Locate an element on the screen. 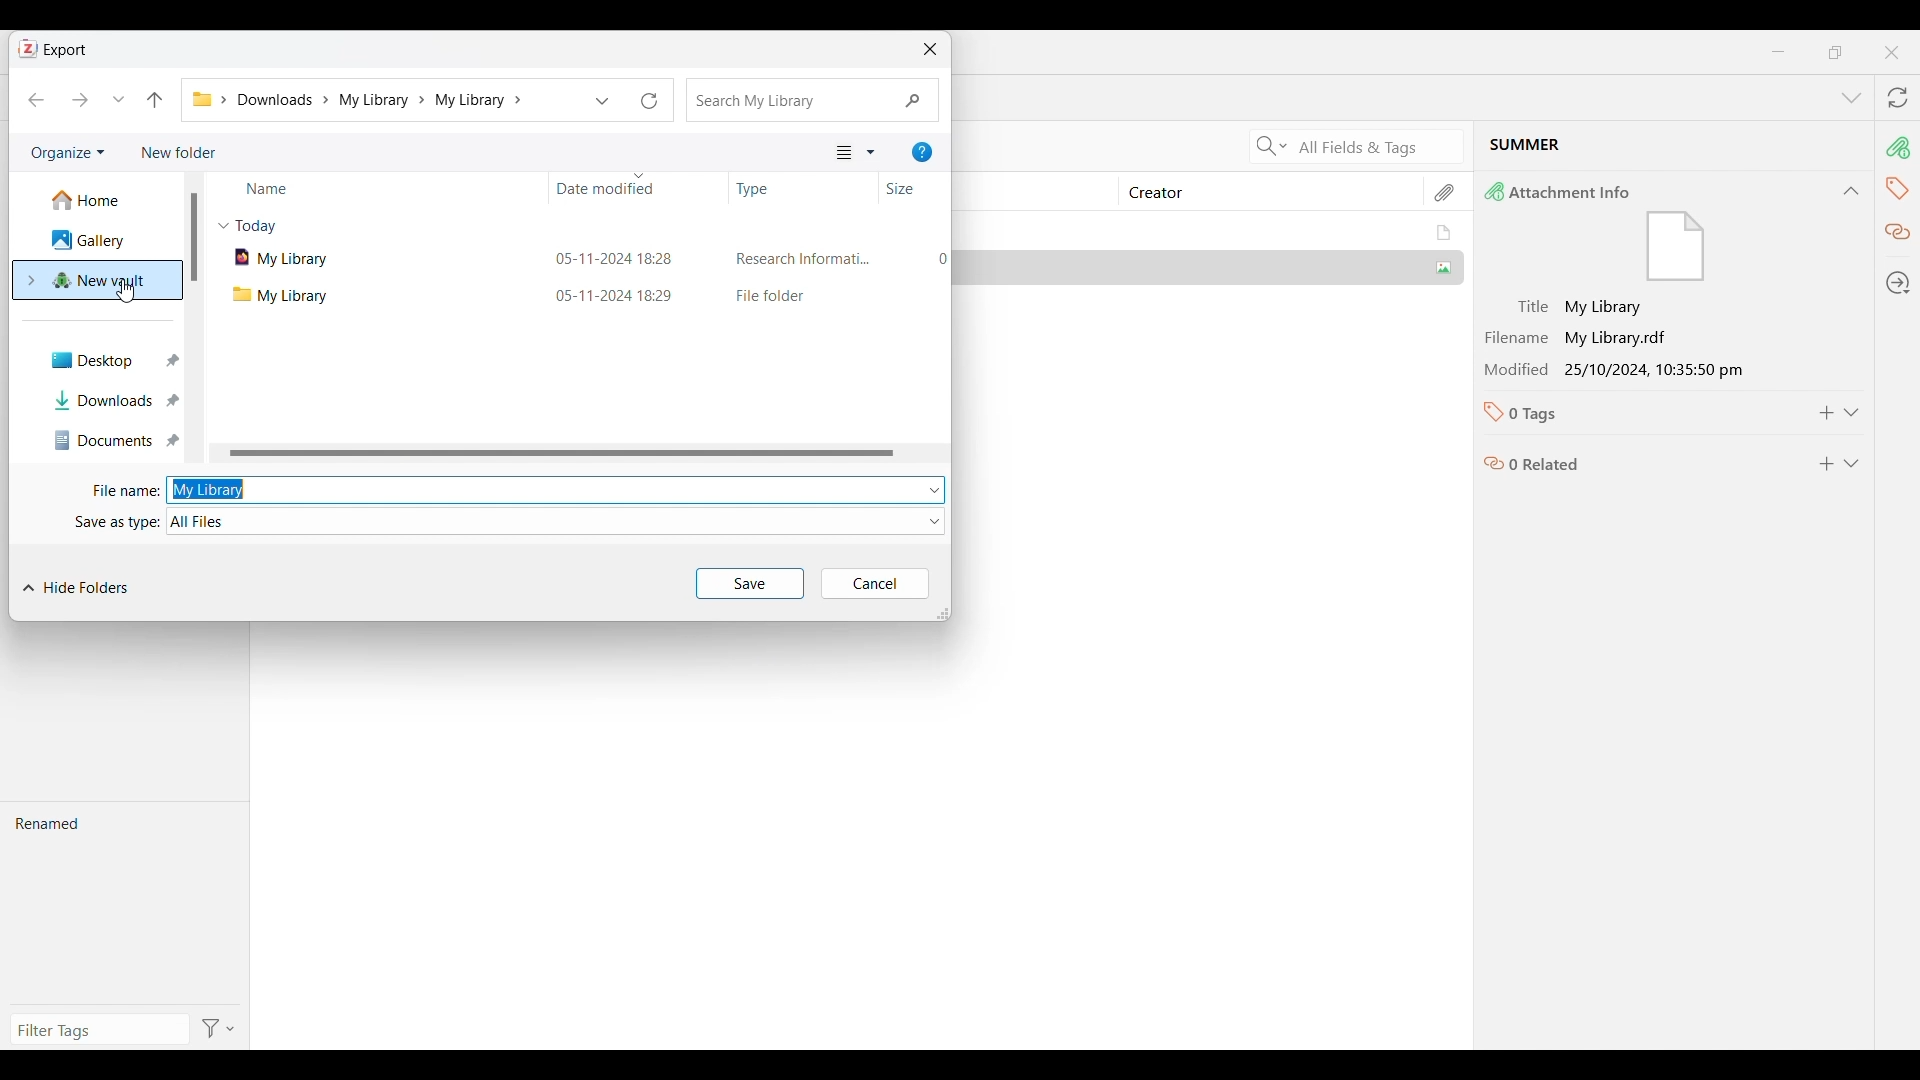  Close  is located at coordinates (1892, 53).